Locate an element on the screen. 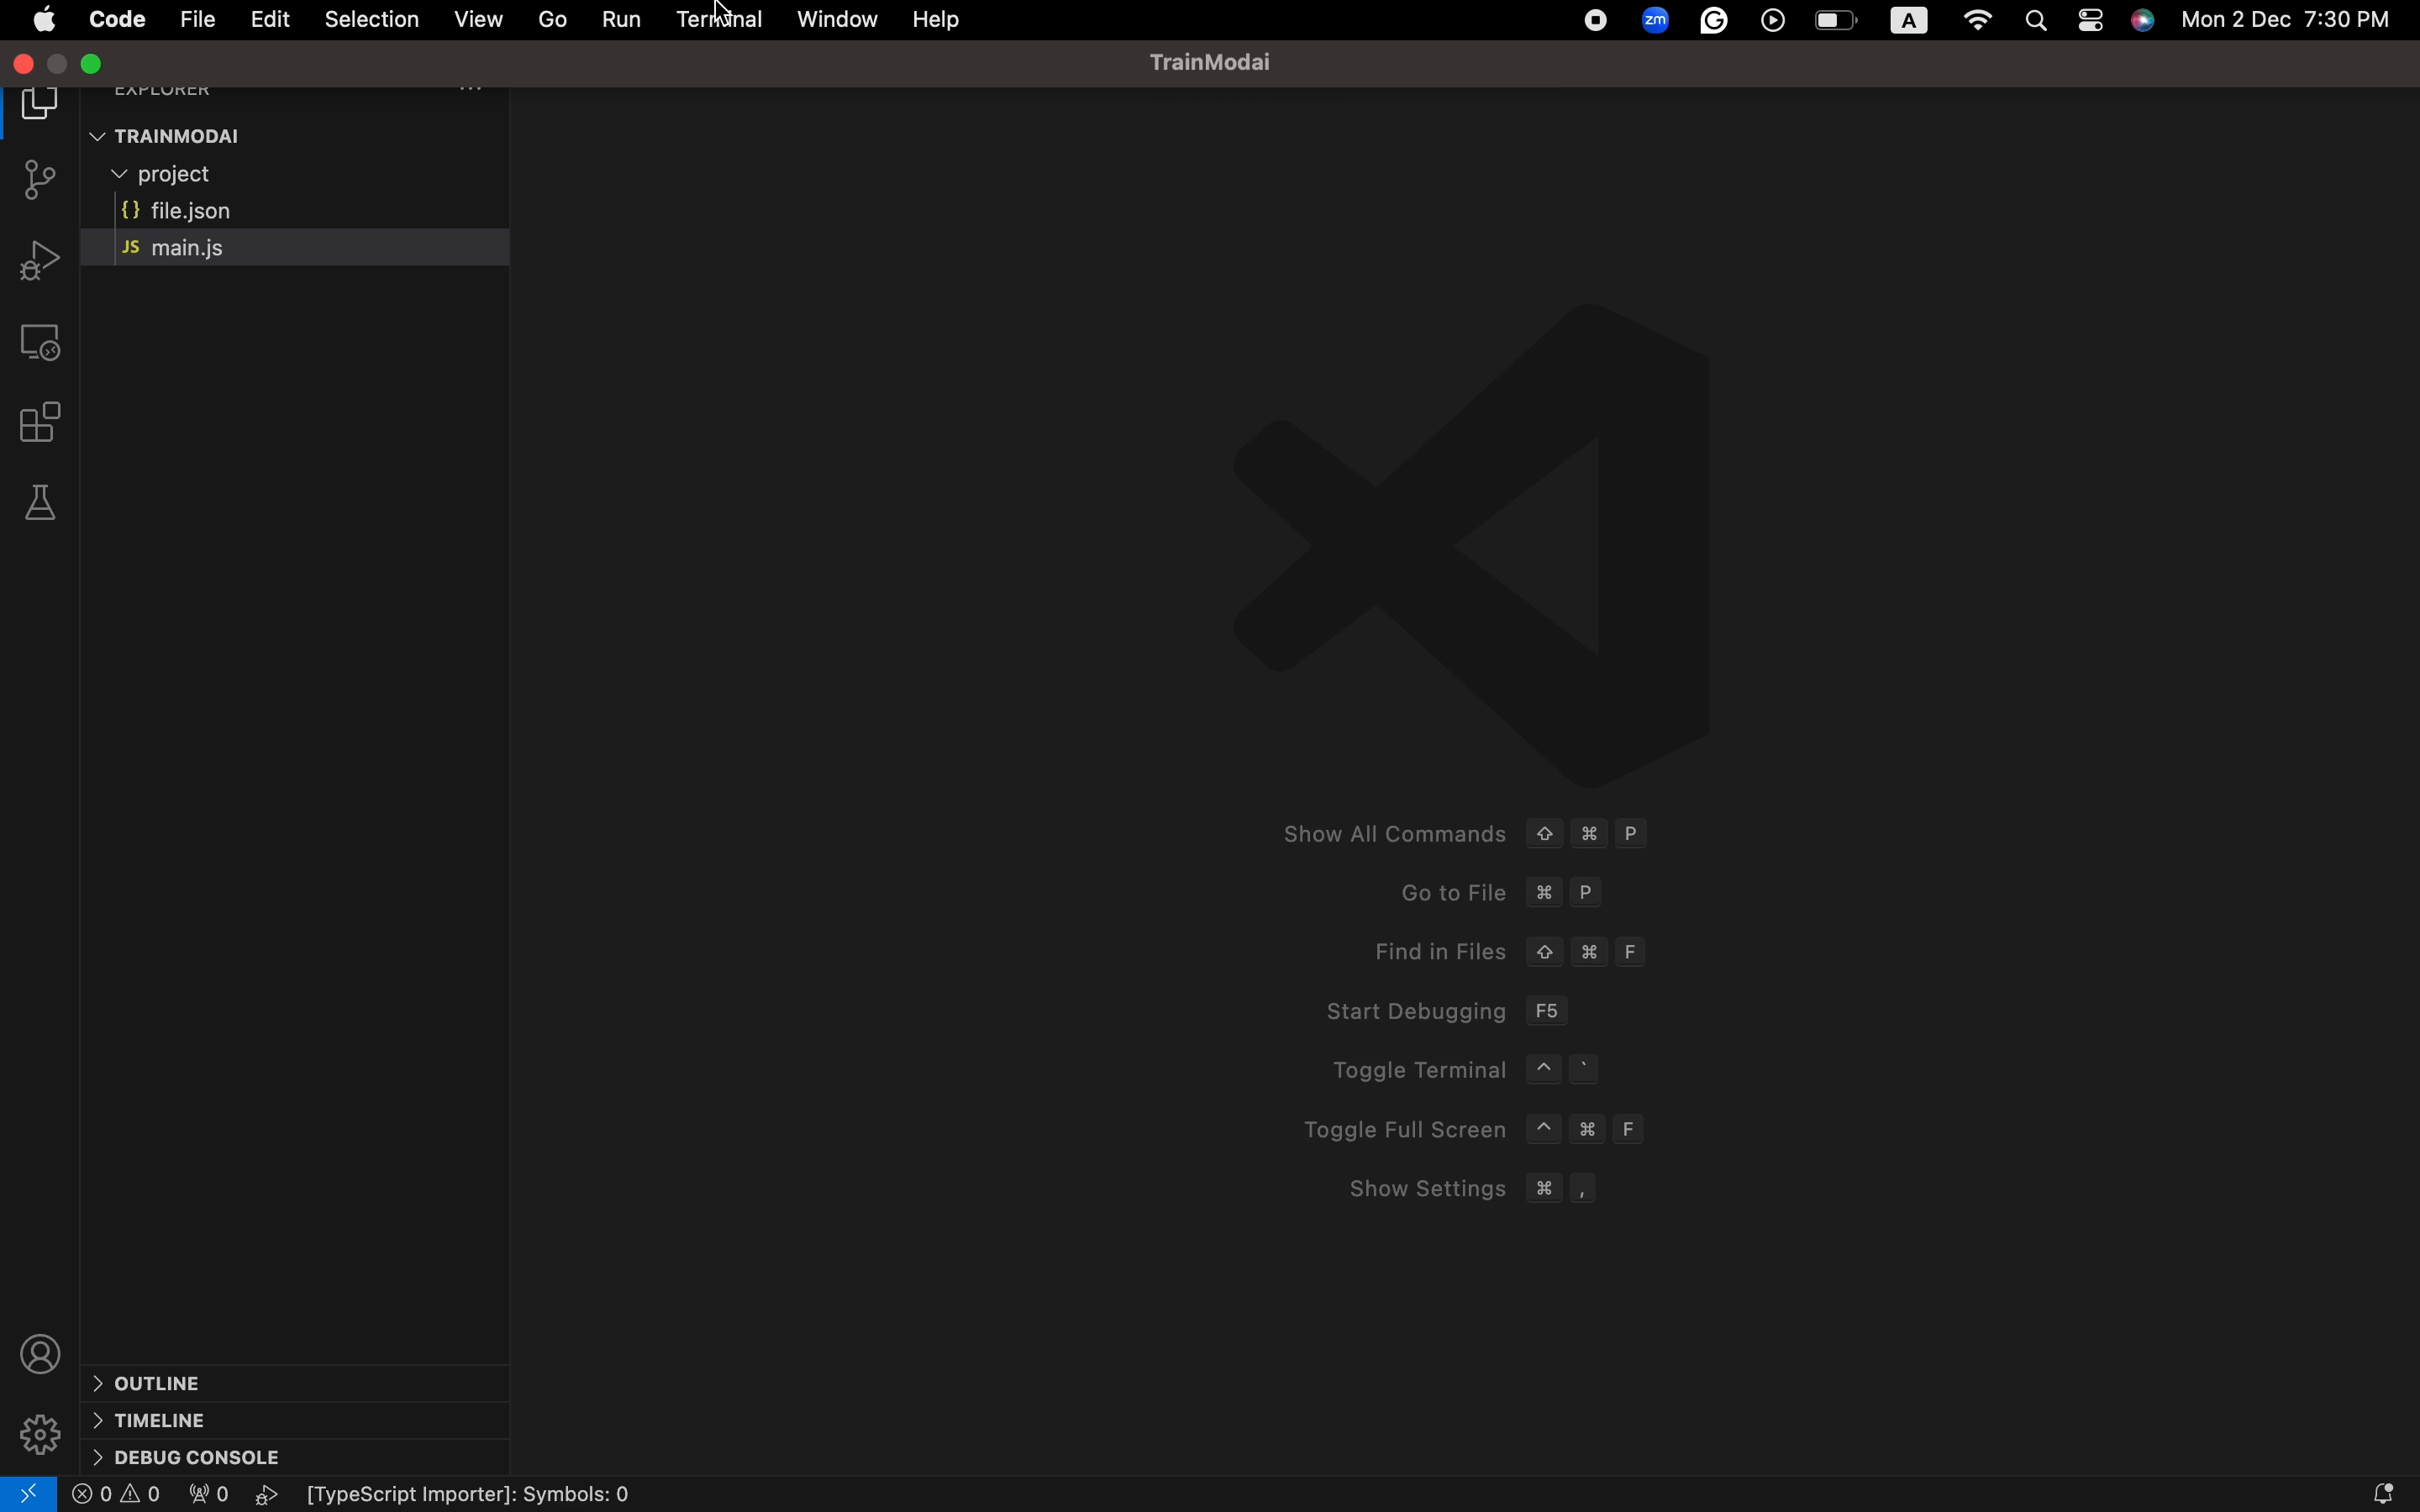 This screenshot has width=2420, height=1512.  is located at coordinates (115, 21).